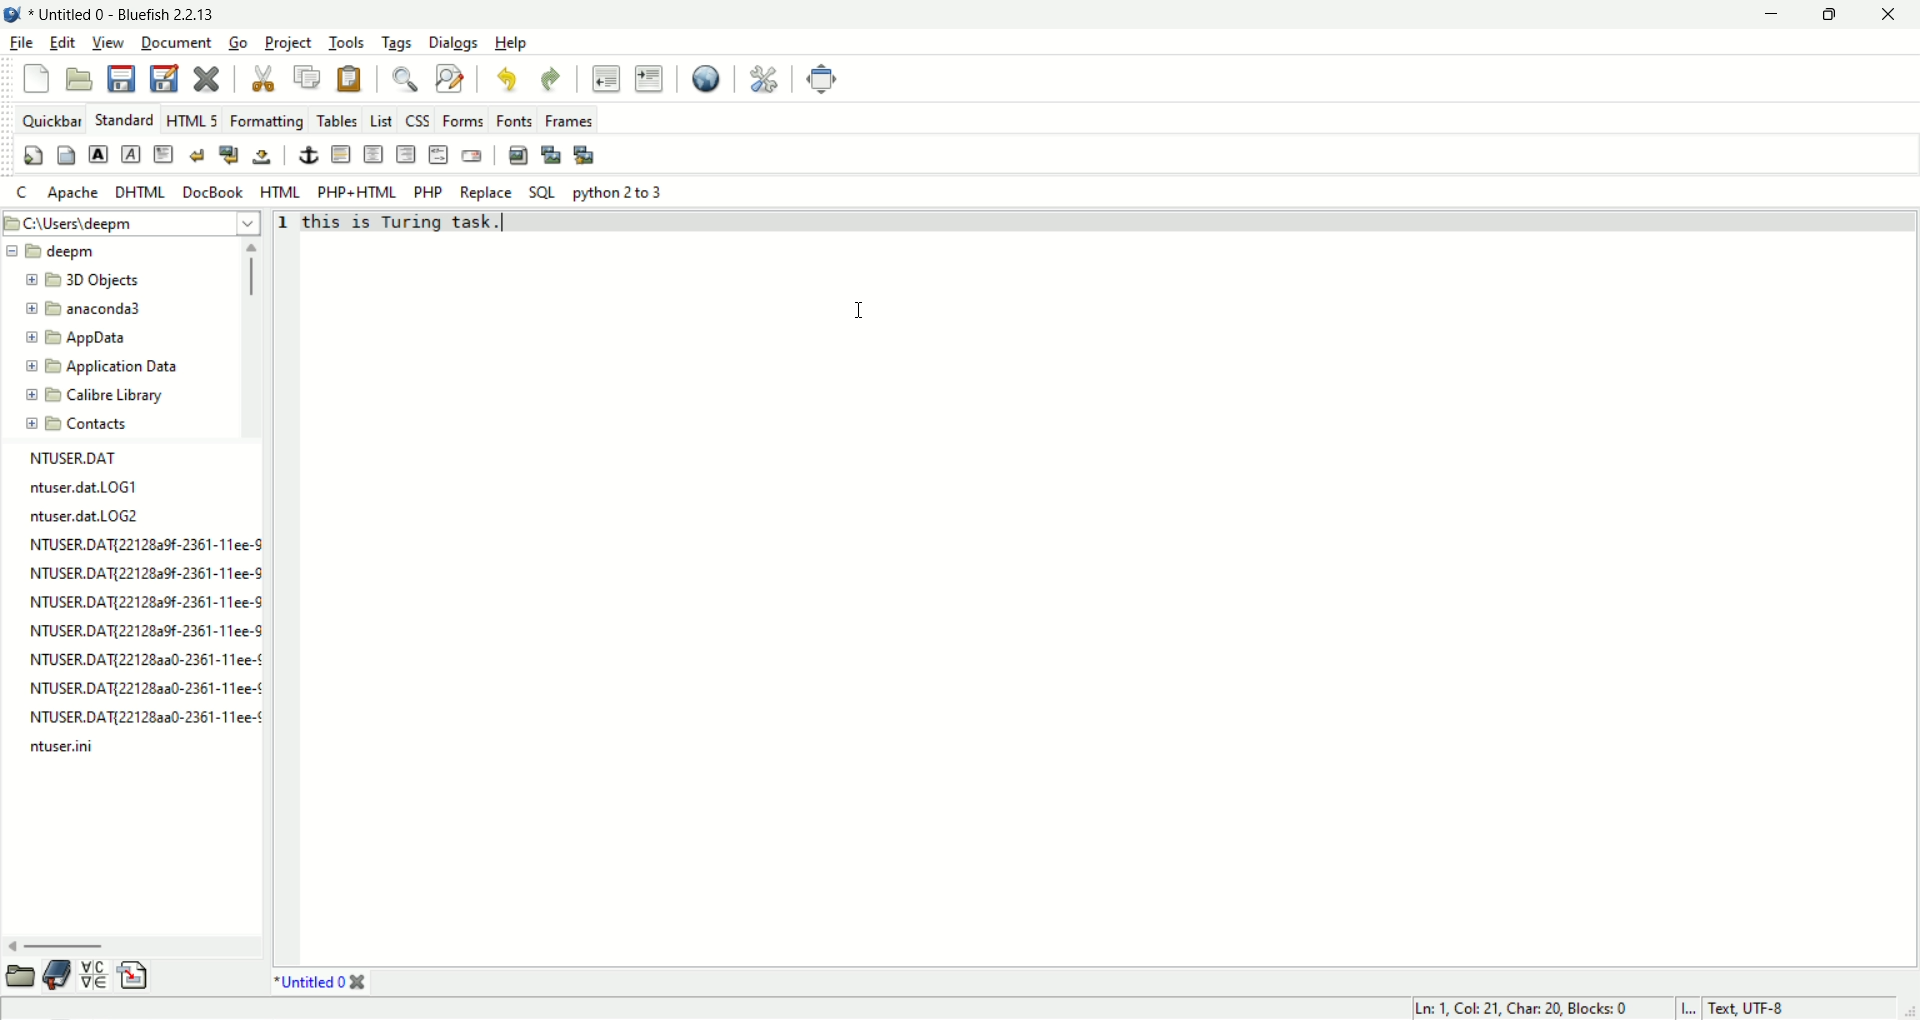  What do you see at coordinates (67, 154) in the screenshot?
I see `body` at bounding box center [67, 154].